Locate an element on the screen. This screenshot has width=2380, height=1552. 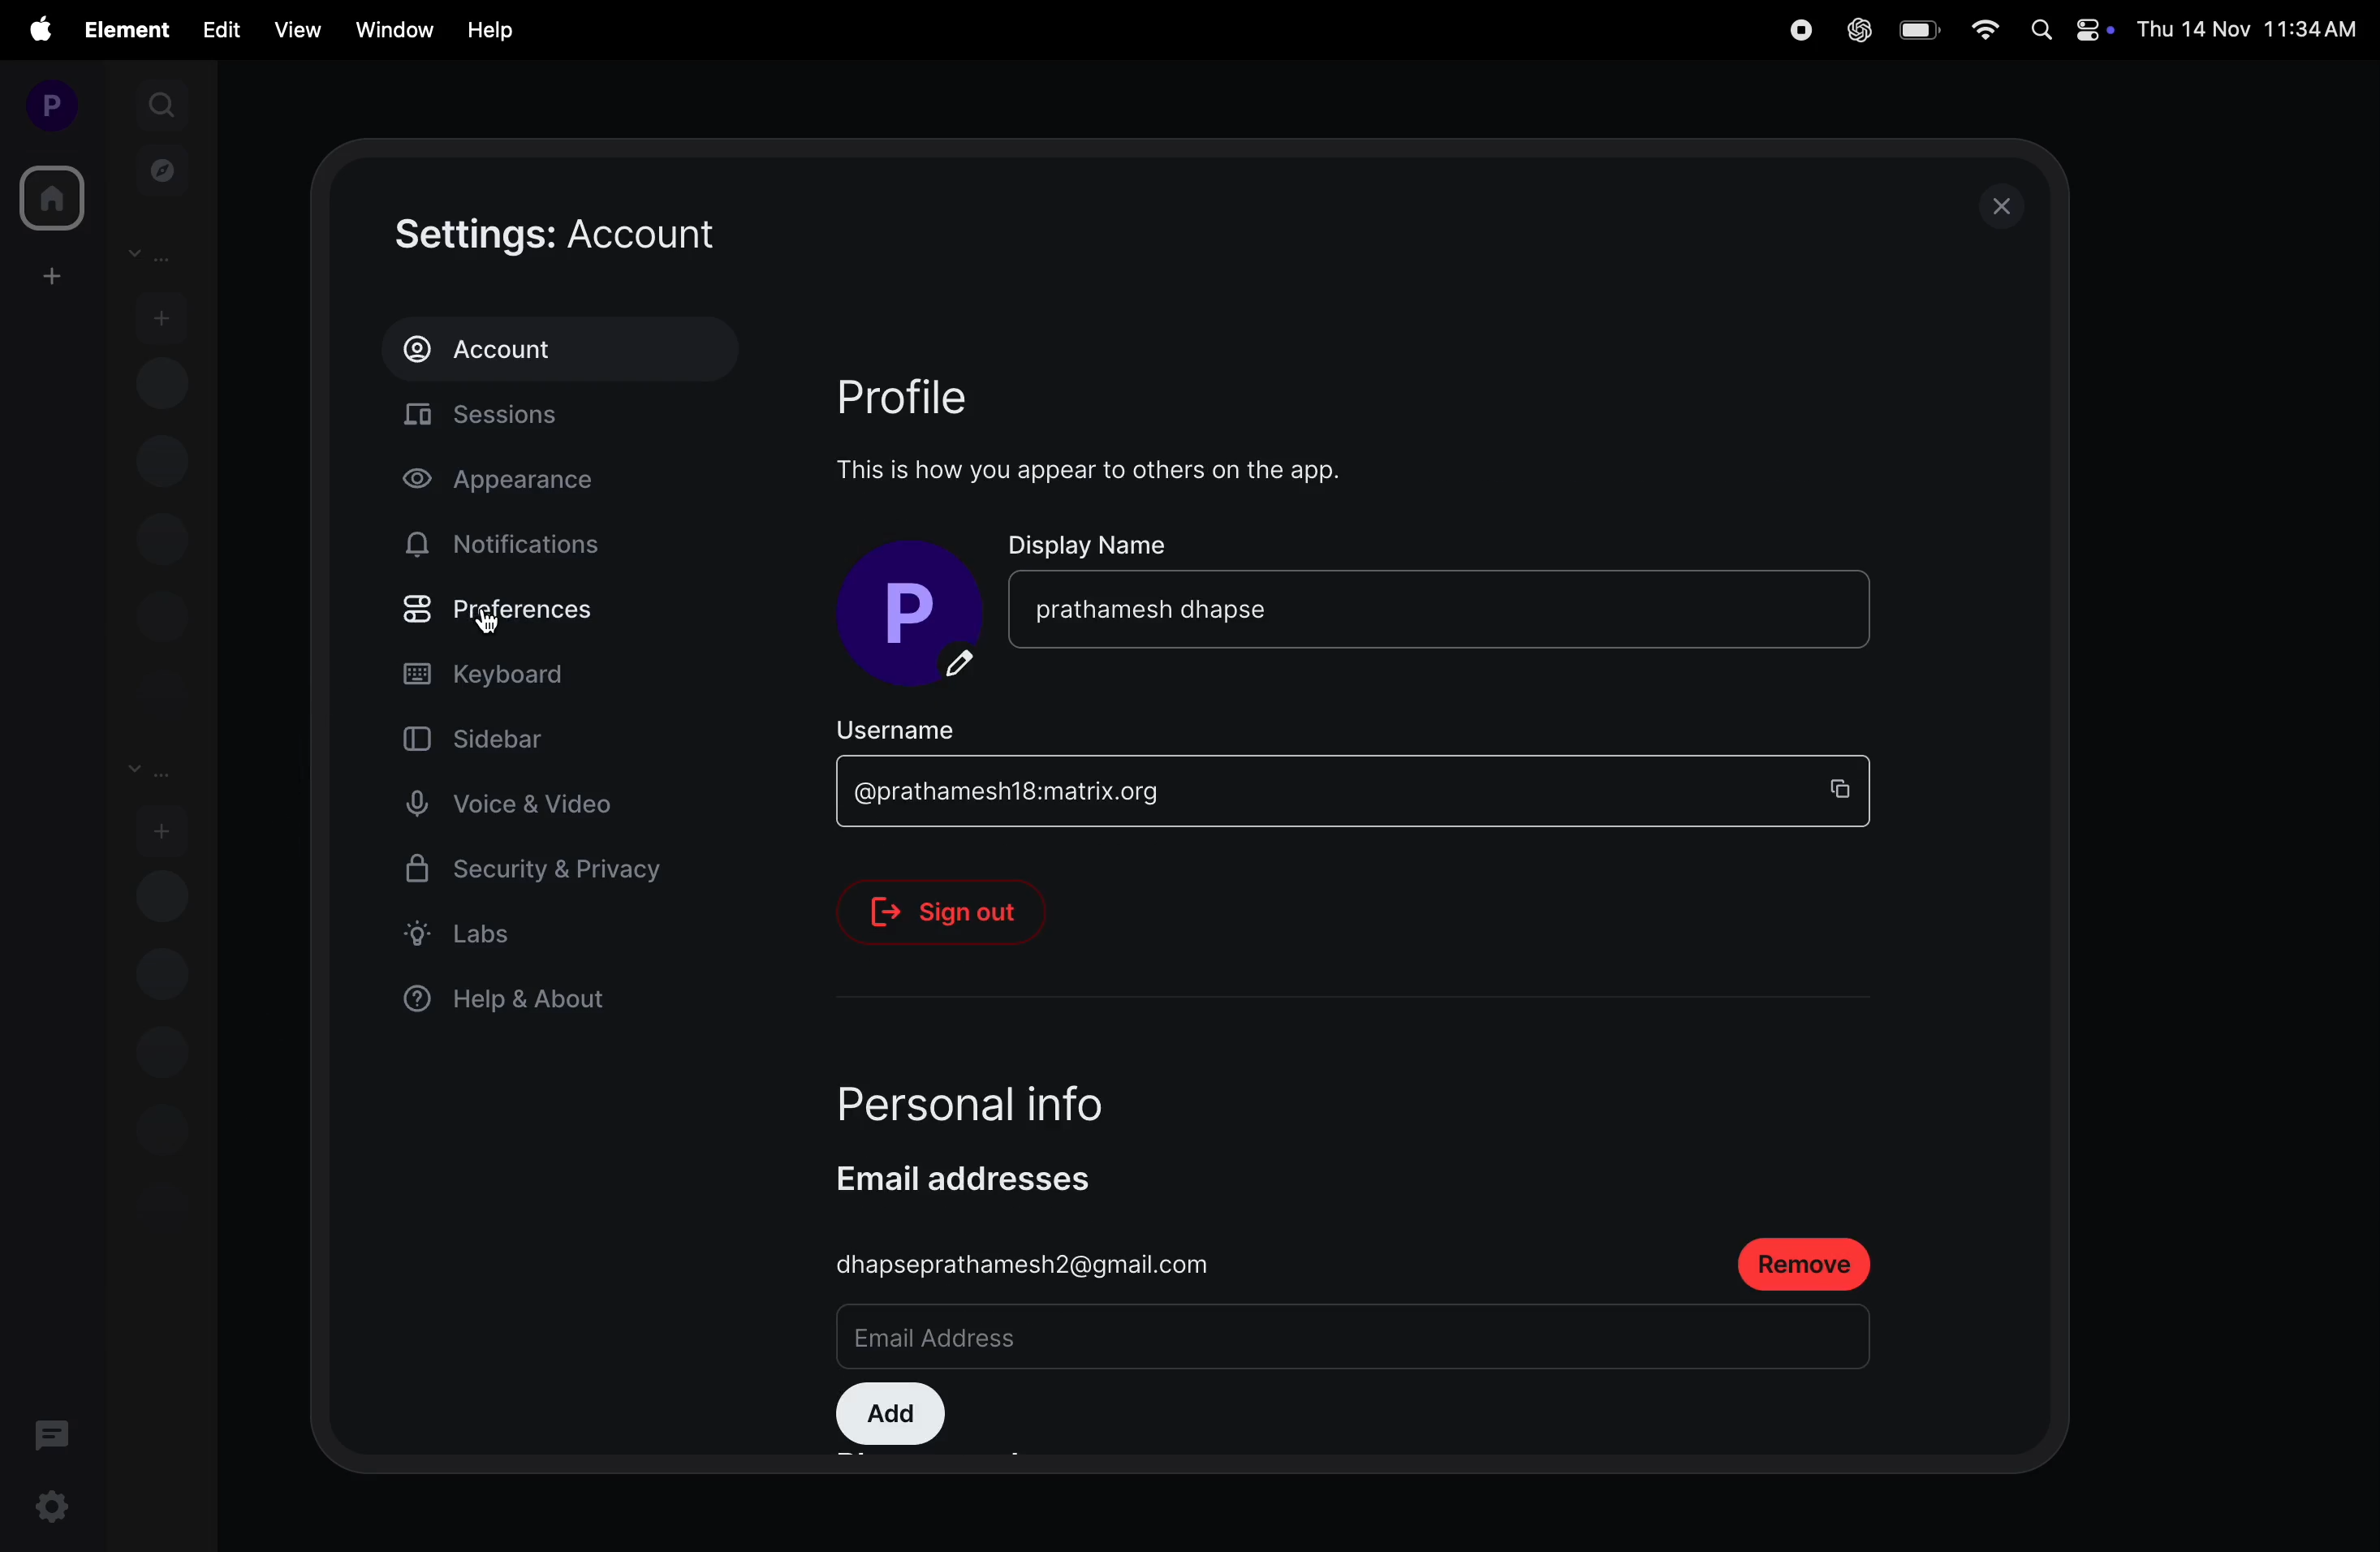
profile is located at coordinates (47, 102).